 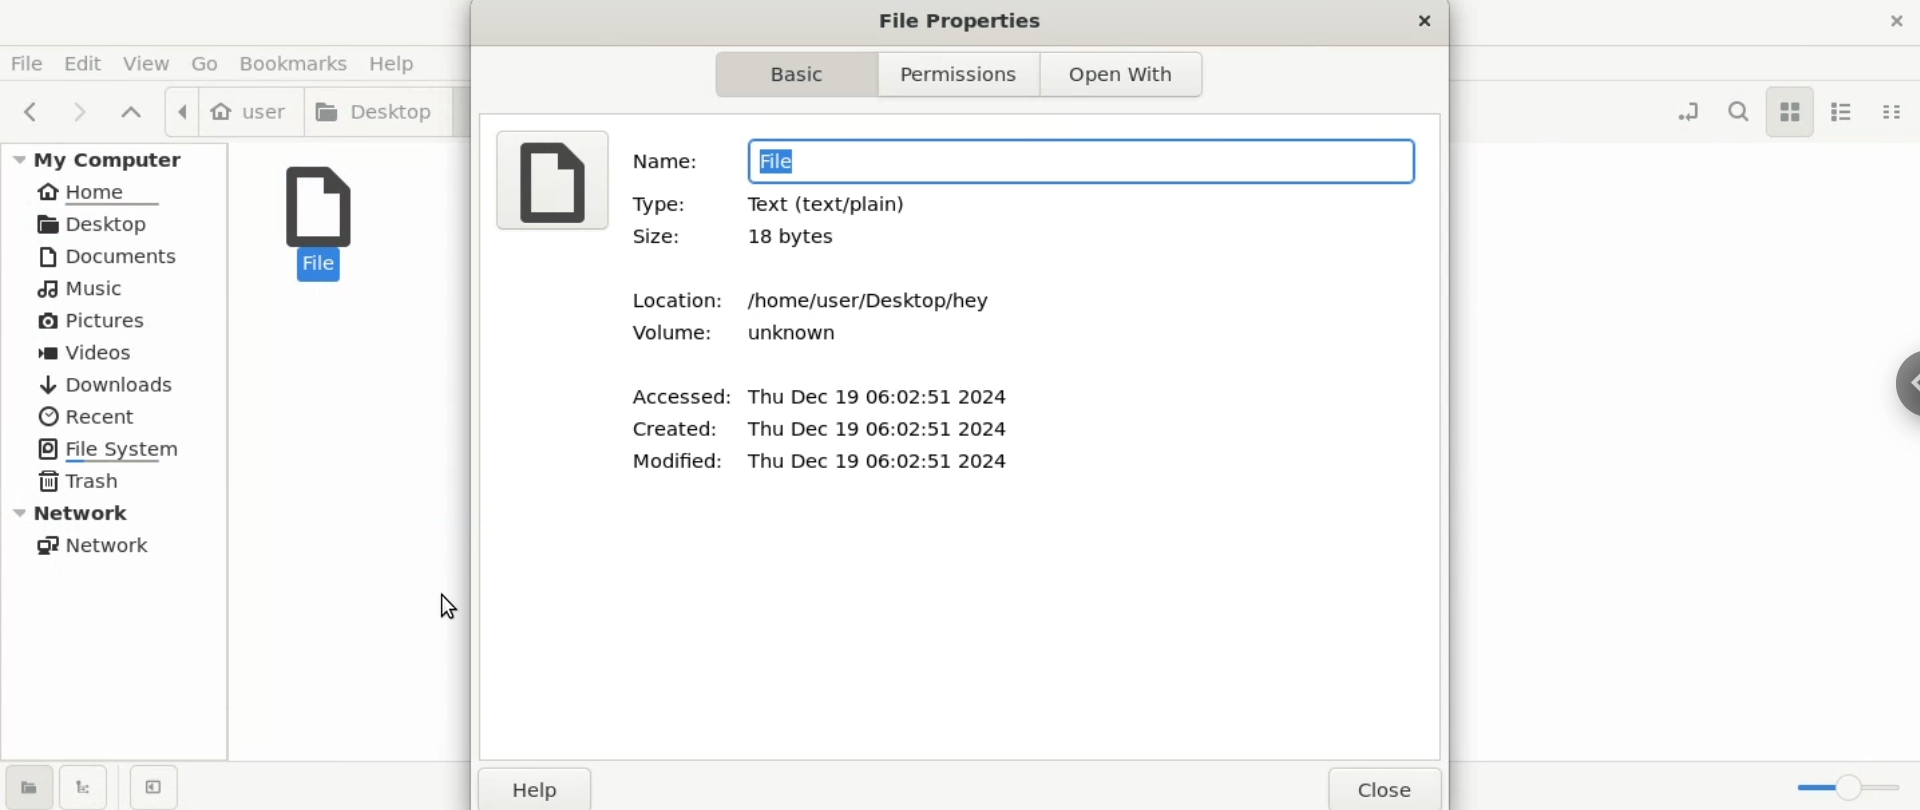 What do you see at coordinates (448, 608) in the screenshot?
I see `cursor` at bounding box center [448, 608].